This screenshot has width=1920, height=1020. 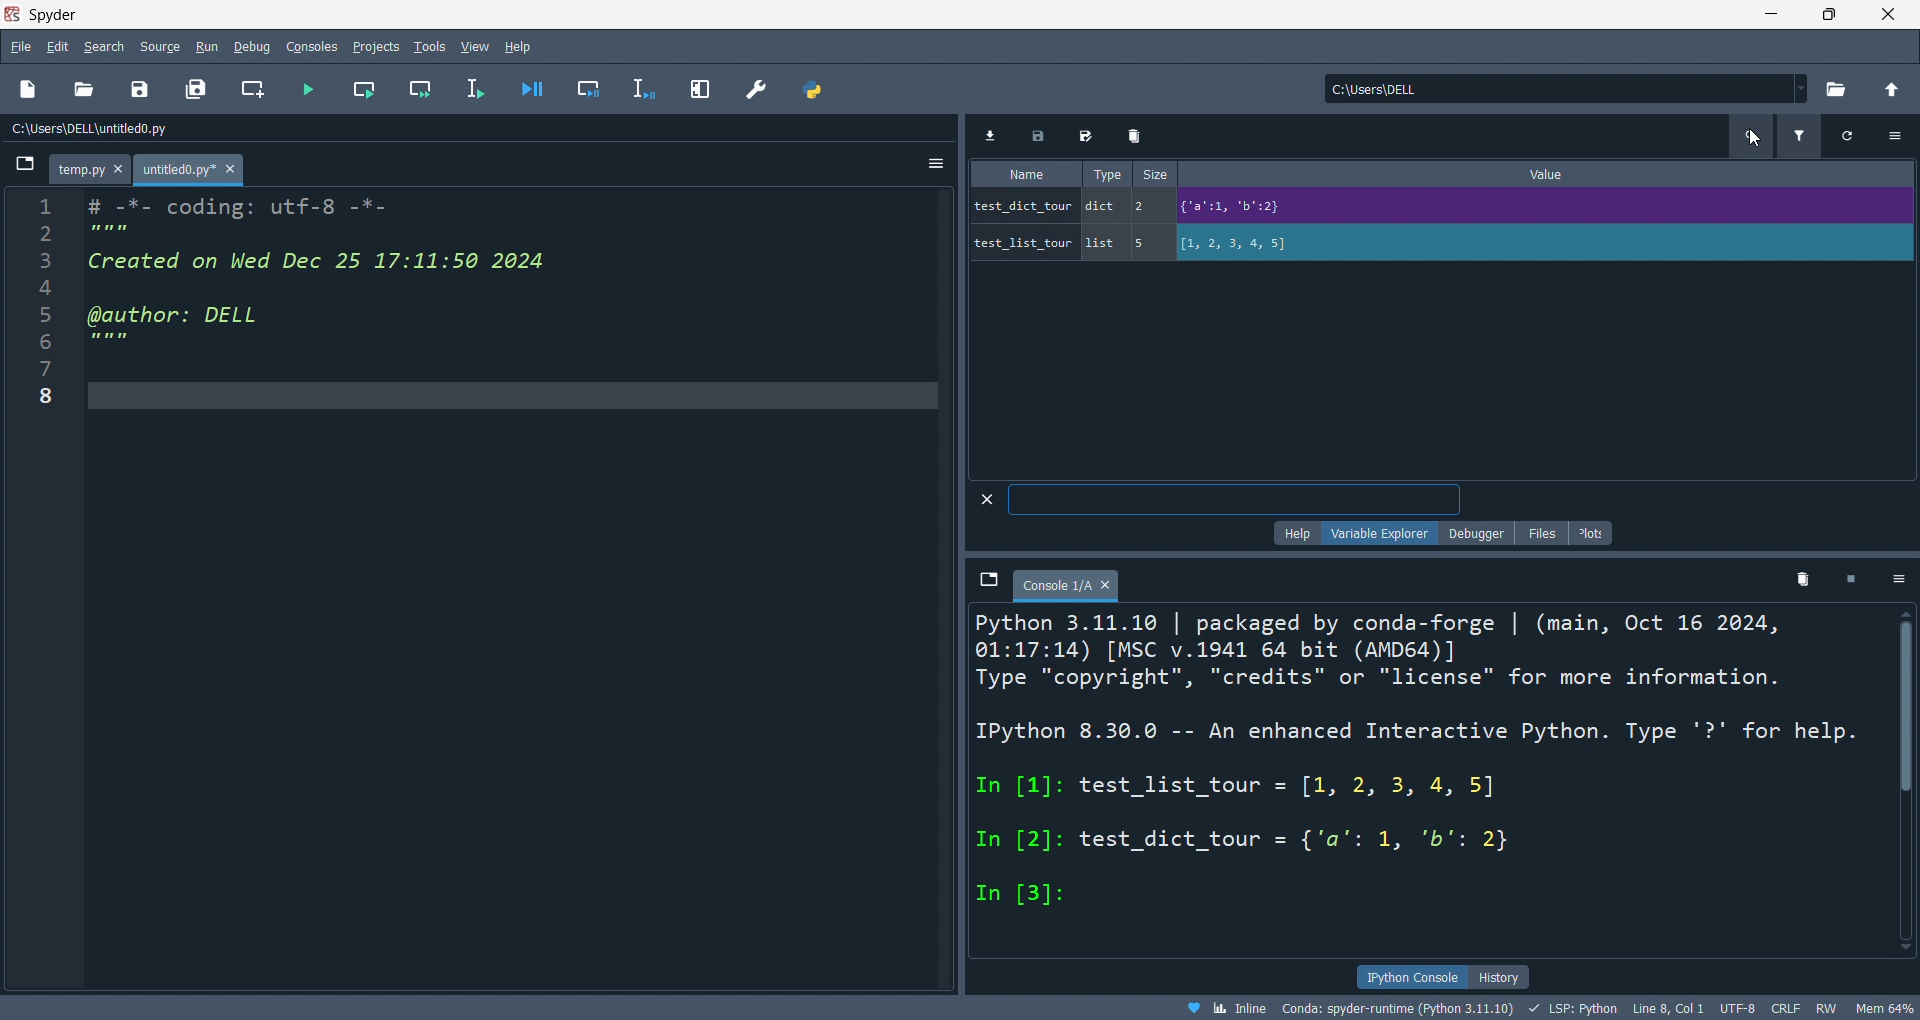 I want to click on close, so click(x=1886, y=16).